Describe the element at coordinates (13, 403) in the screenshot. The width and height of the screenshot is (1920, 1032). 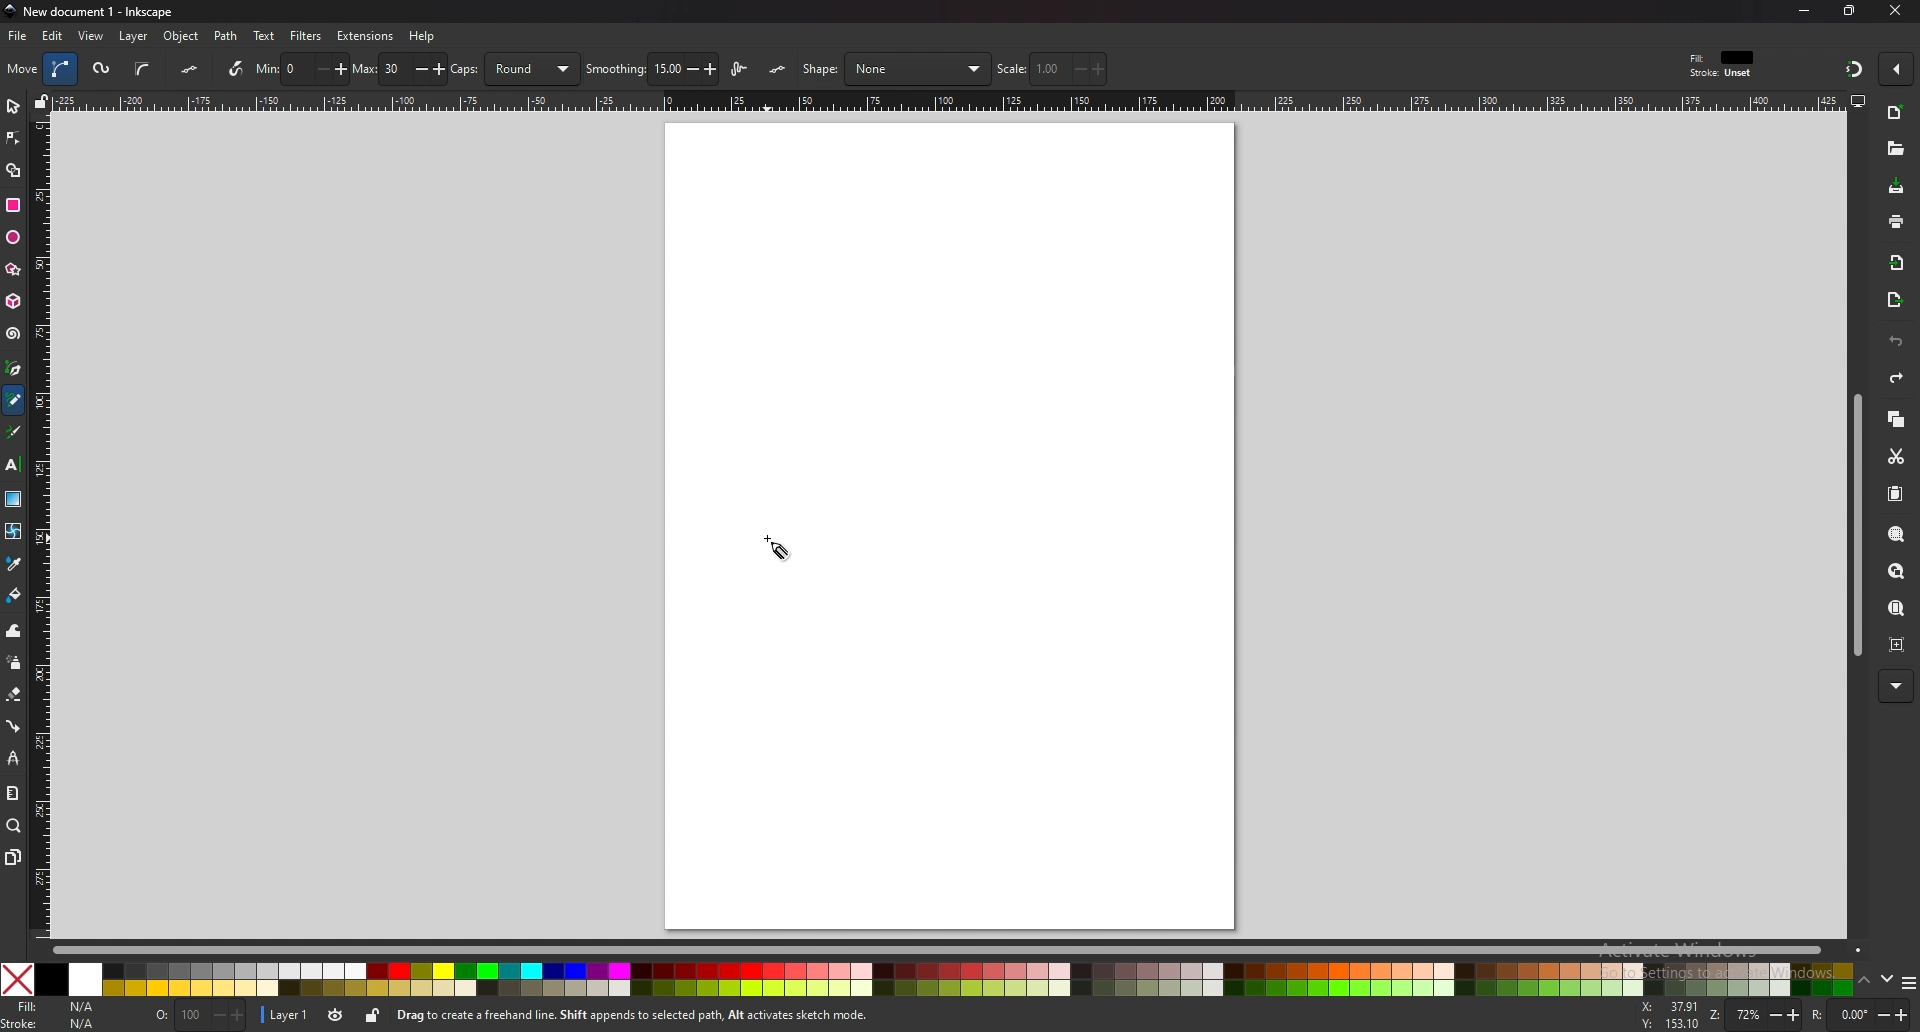
I see `pencil` at that location.